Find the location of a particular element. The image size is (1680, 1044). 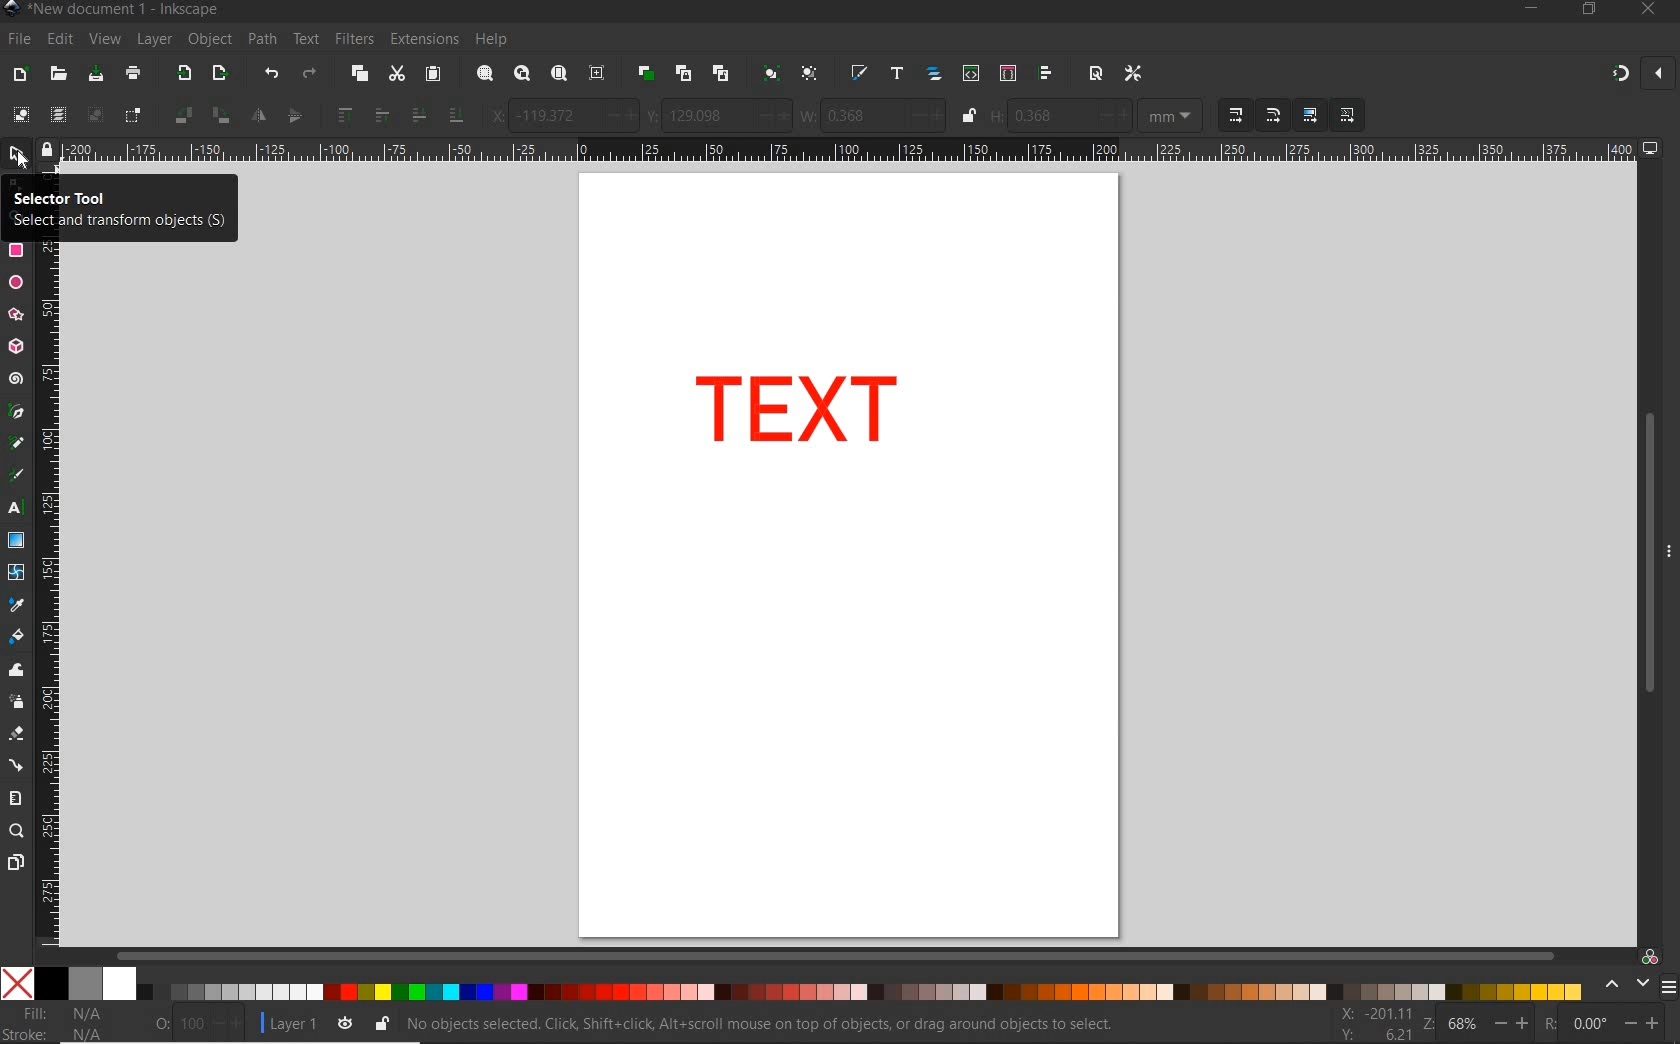

OPEN XML EDITOR is located at coordinates (971, 75).